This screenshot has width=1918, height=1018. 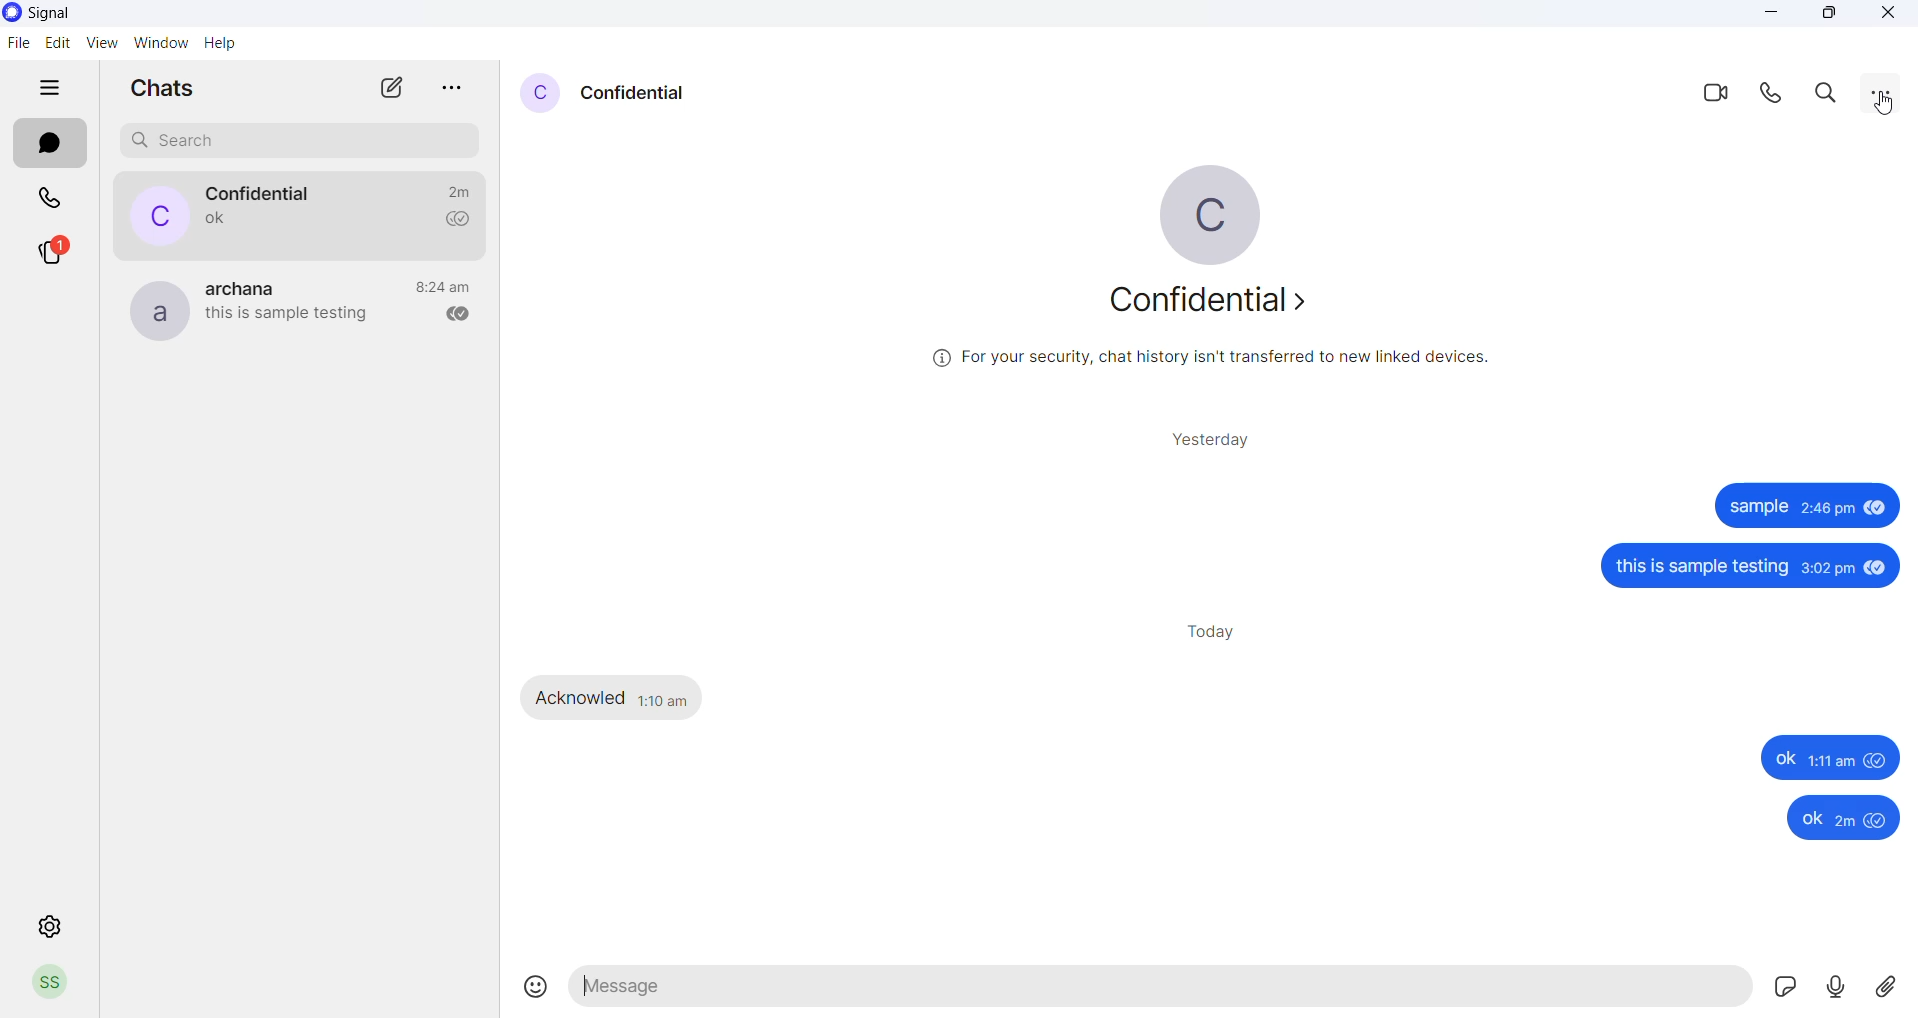 I want to click on chats, so click(x=53, y=144).